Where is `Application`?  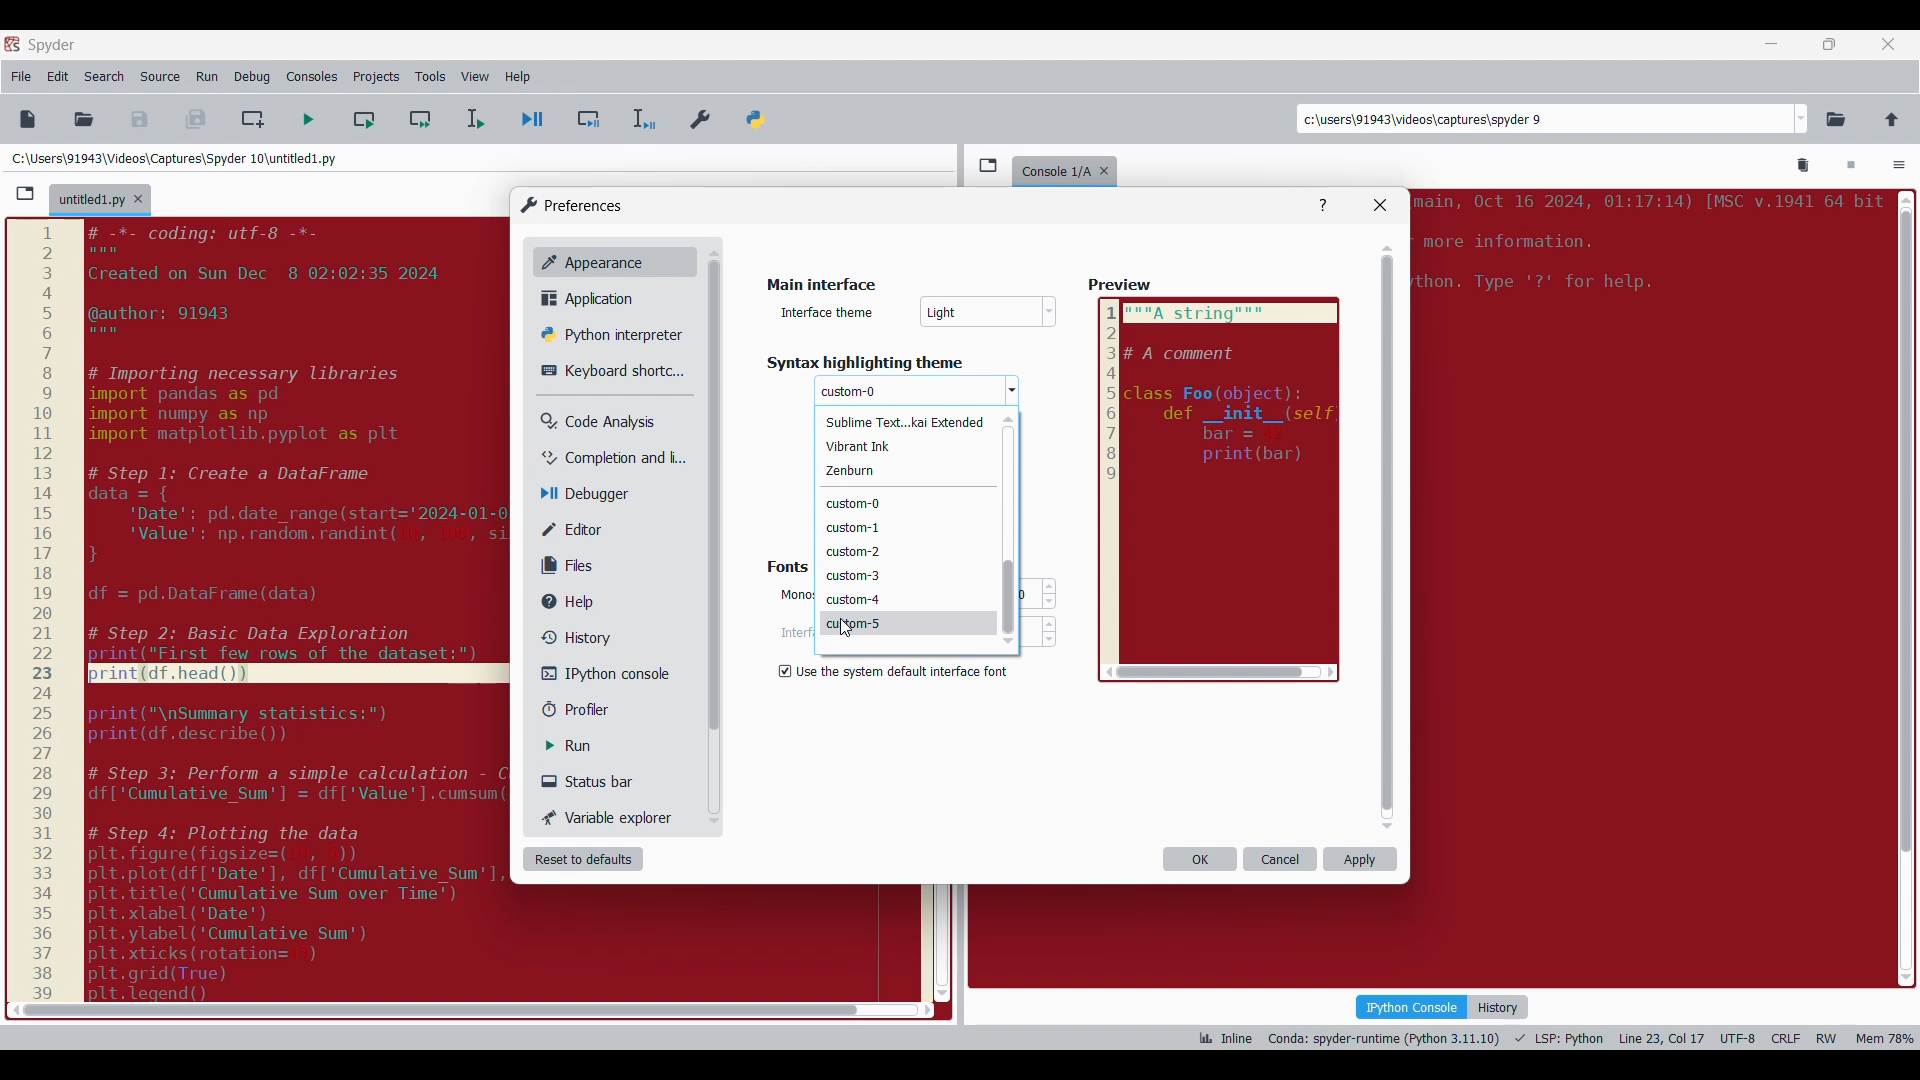 Application is located at coordinates (593, 298).